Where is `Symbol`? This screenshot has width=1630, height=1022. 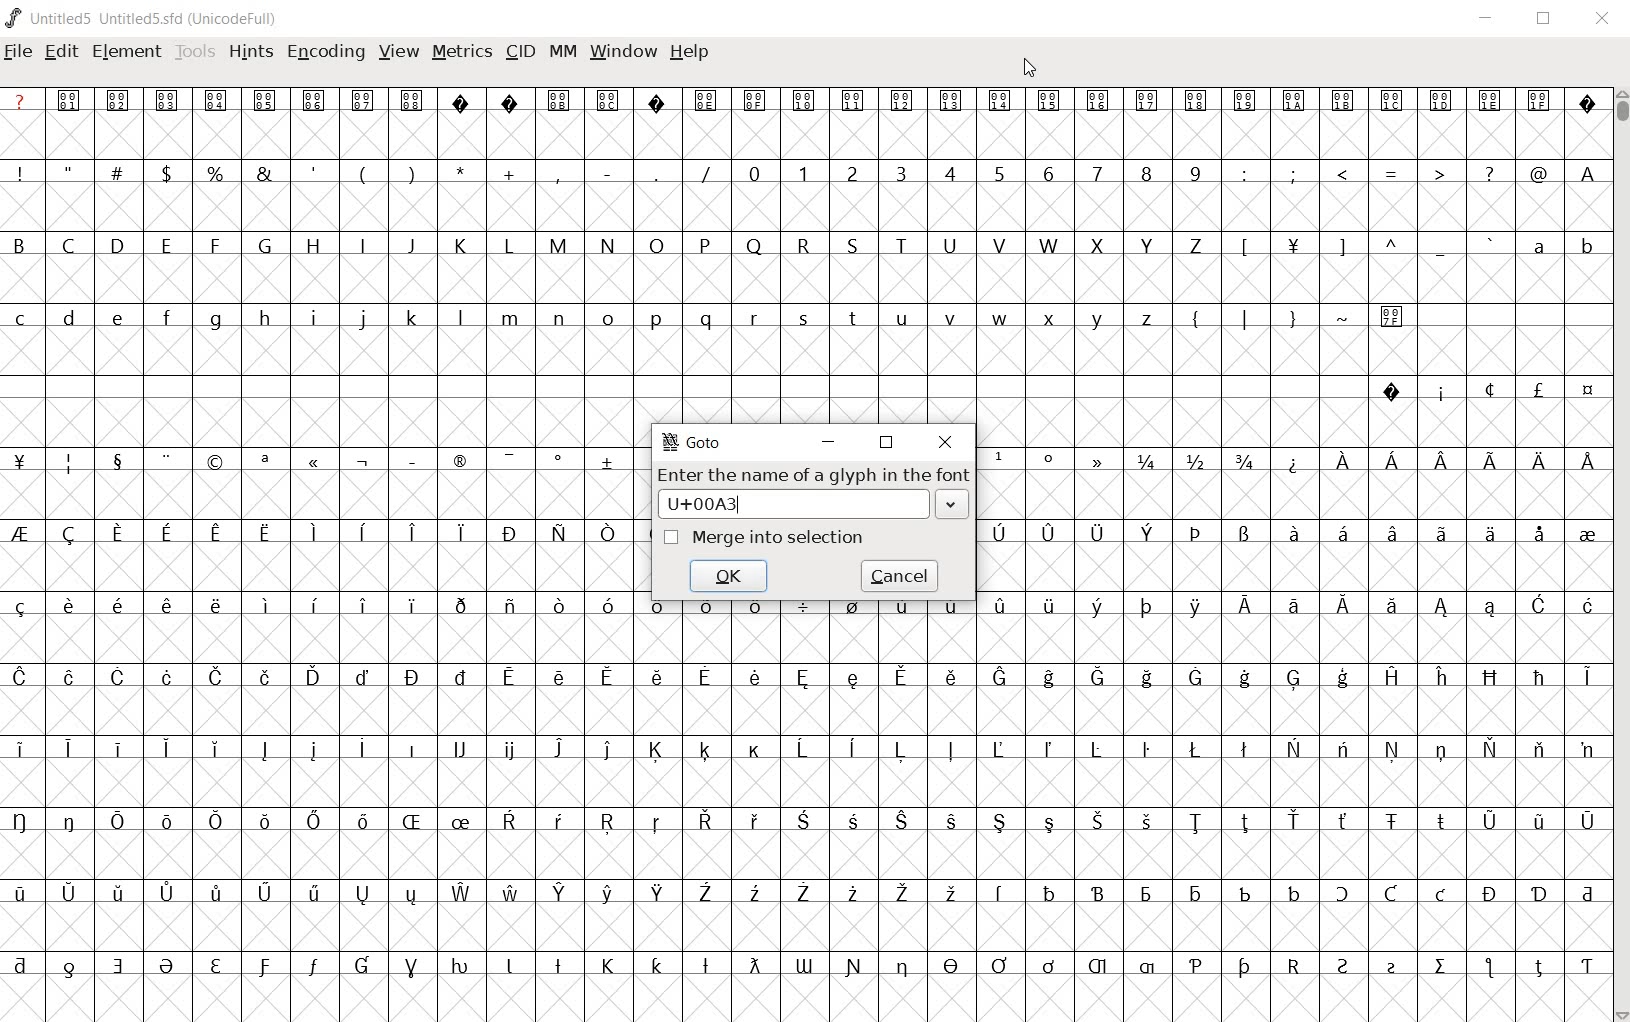 Symbol is located at coordinates (1099, 533).